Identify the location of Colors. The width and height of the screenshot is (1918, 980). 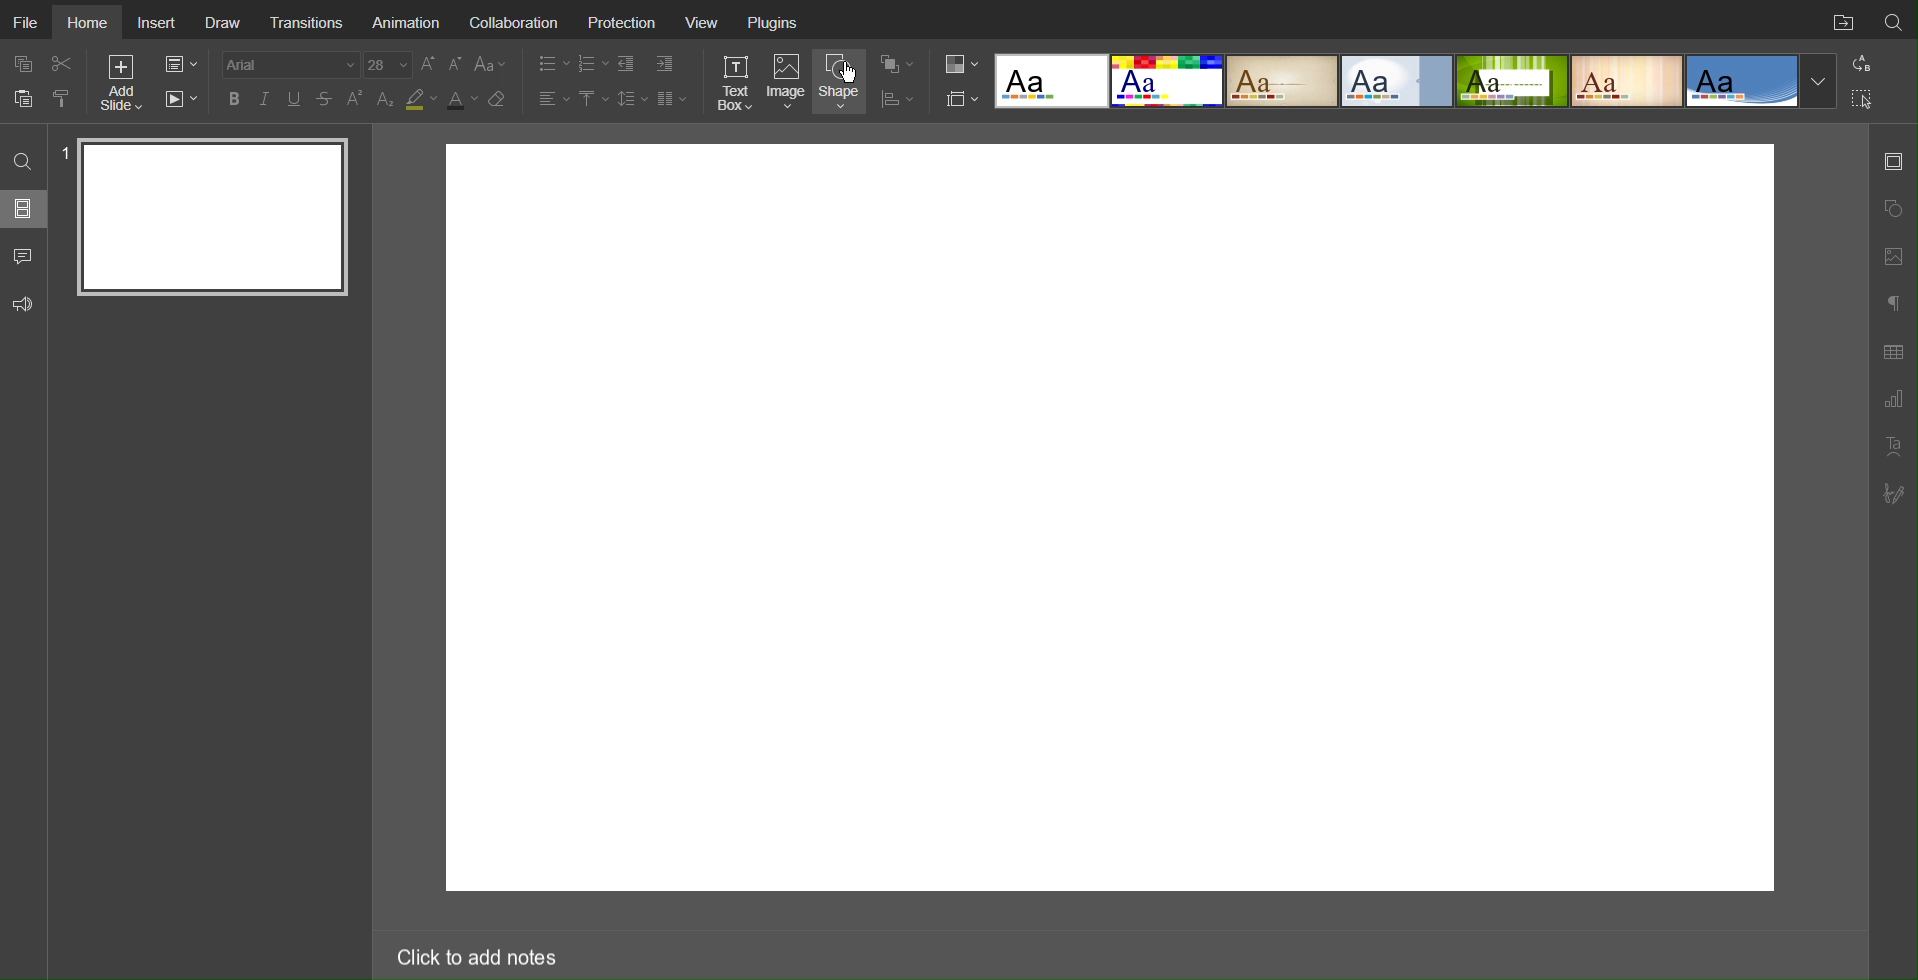
(959, 63).